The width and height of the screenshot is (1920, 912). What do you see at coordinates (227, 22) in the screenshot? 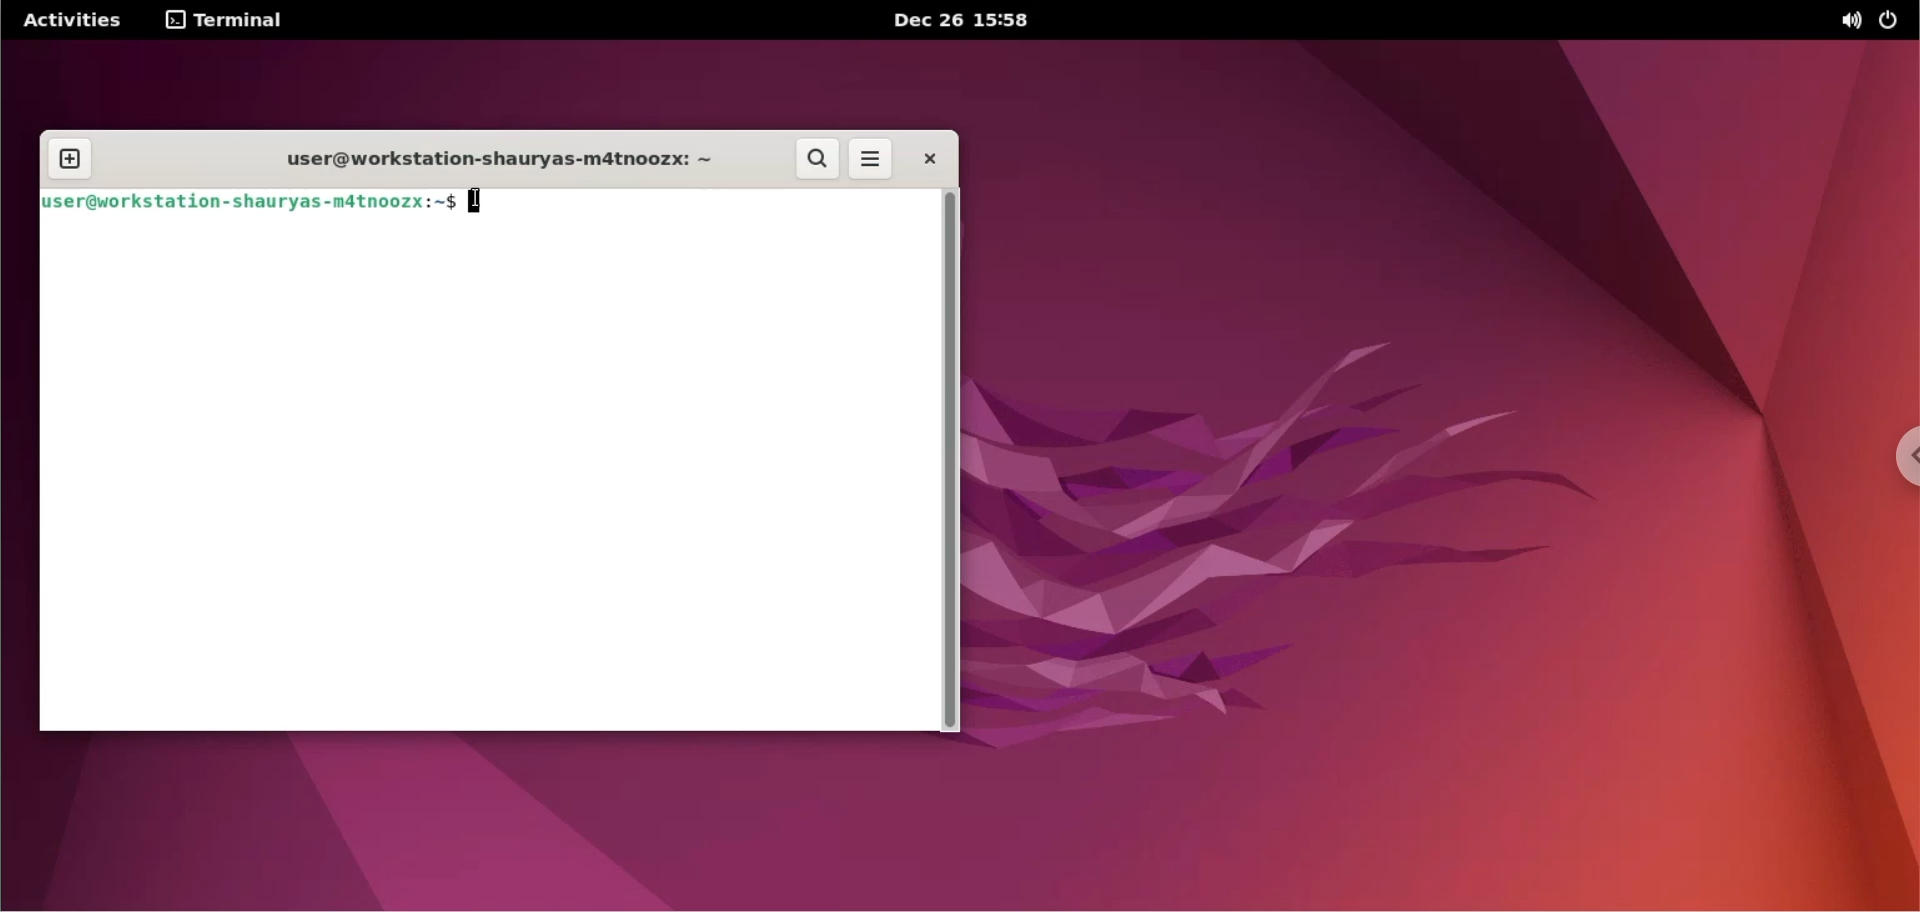
I see `terminal ` at bounding box center [227, 22].